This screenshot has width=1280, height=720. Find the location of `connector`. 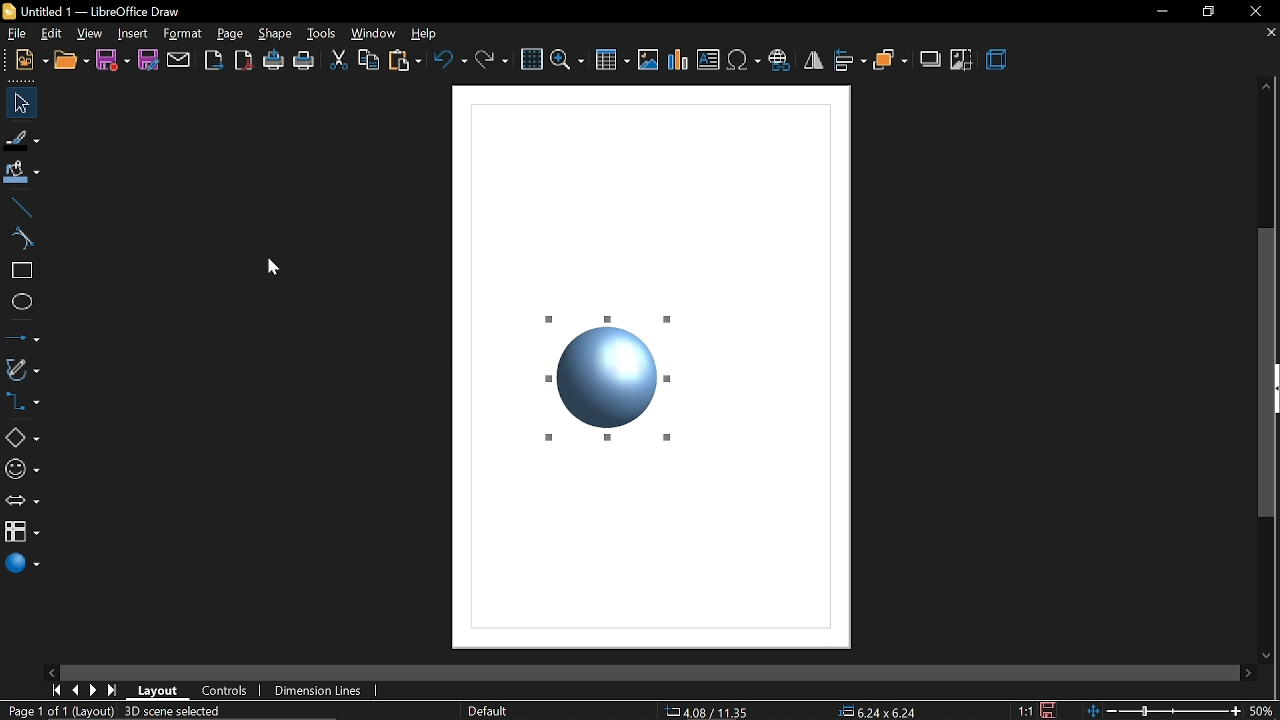

connector is located at coordinates (26, 400).